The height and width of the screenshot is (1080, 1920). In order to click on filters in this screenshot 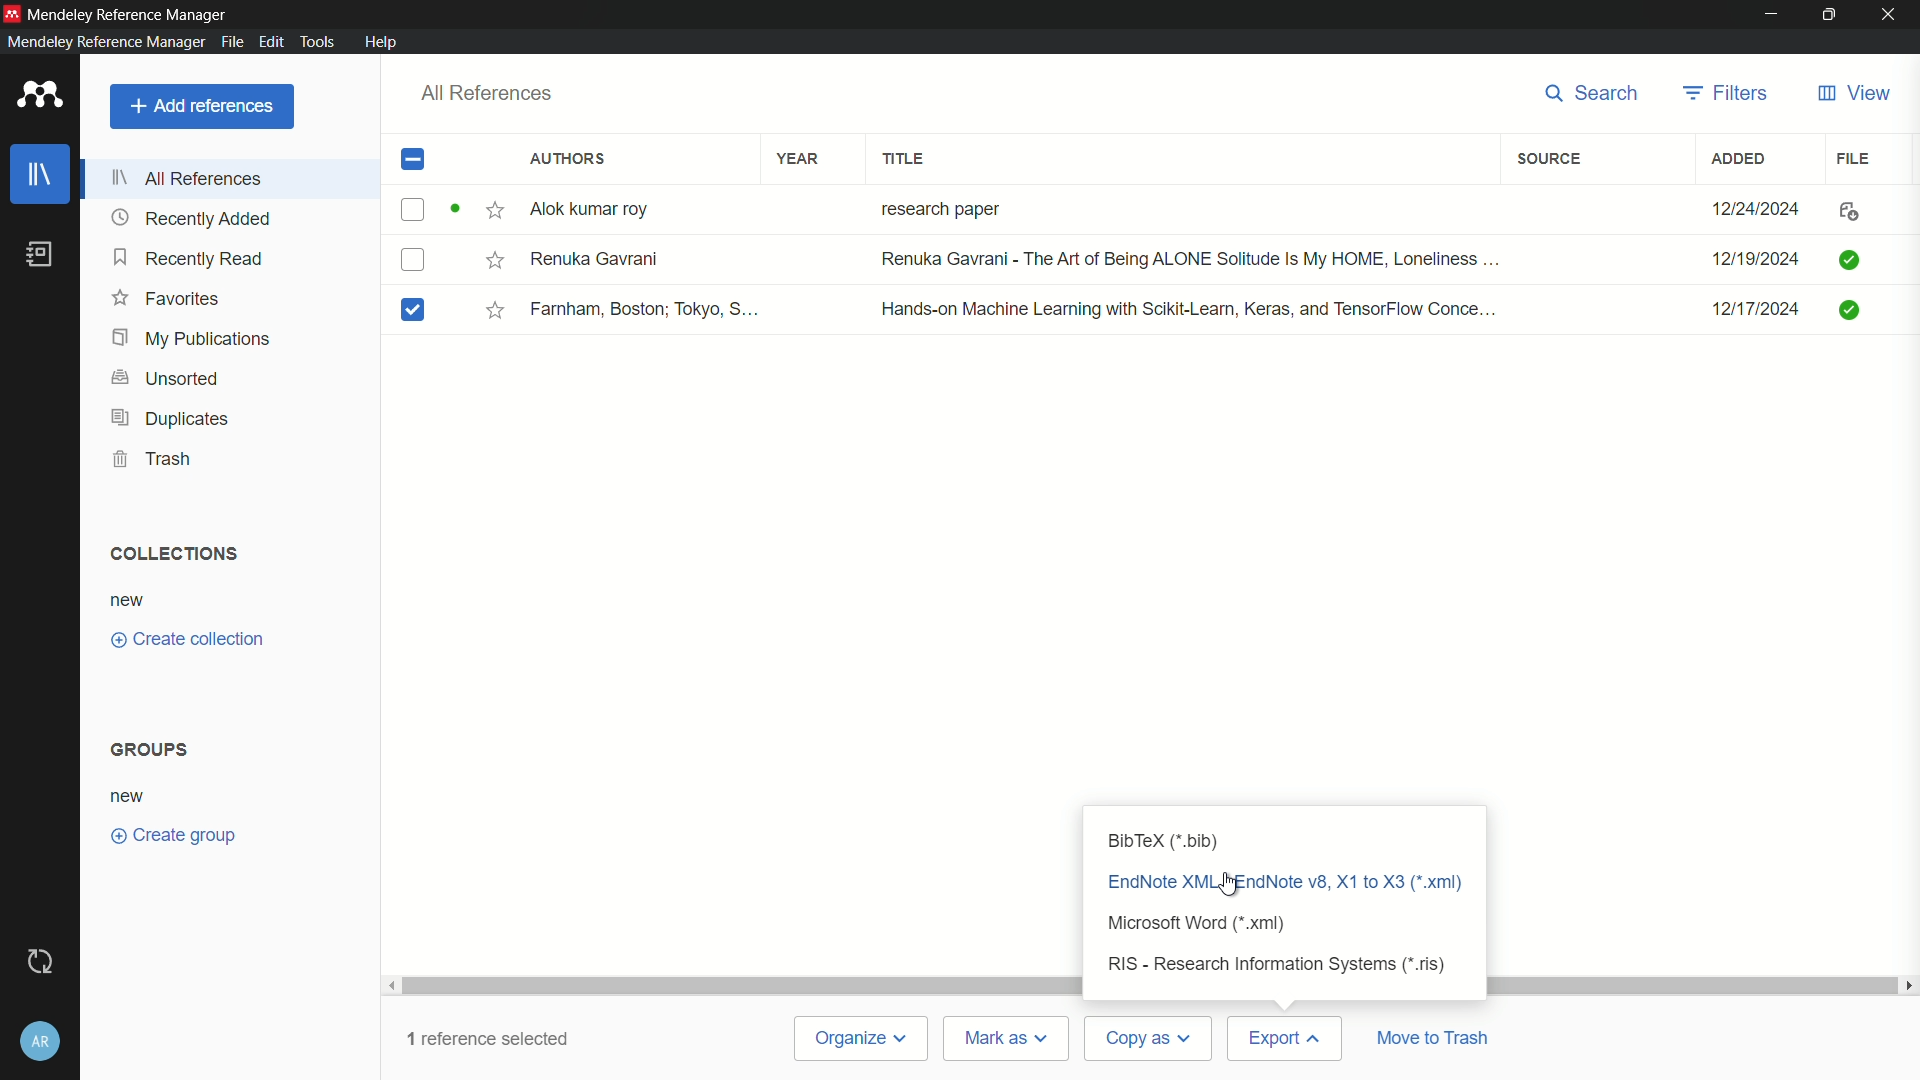, I will do `click(1724, 94)`.